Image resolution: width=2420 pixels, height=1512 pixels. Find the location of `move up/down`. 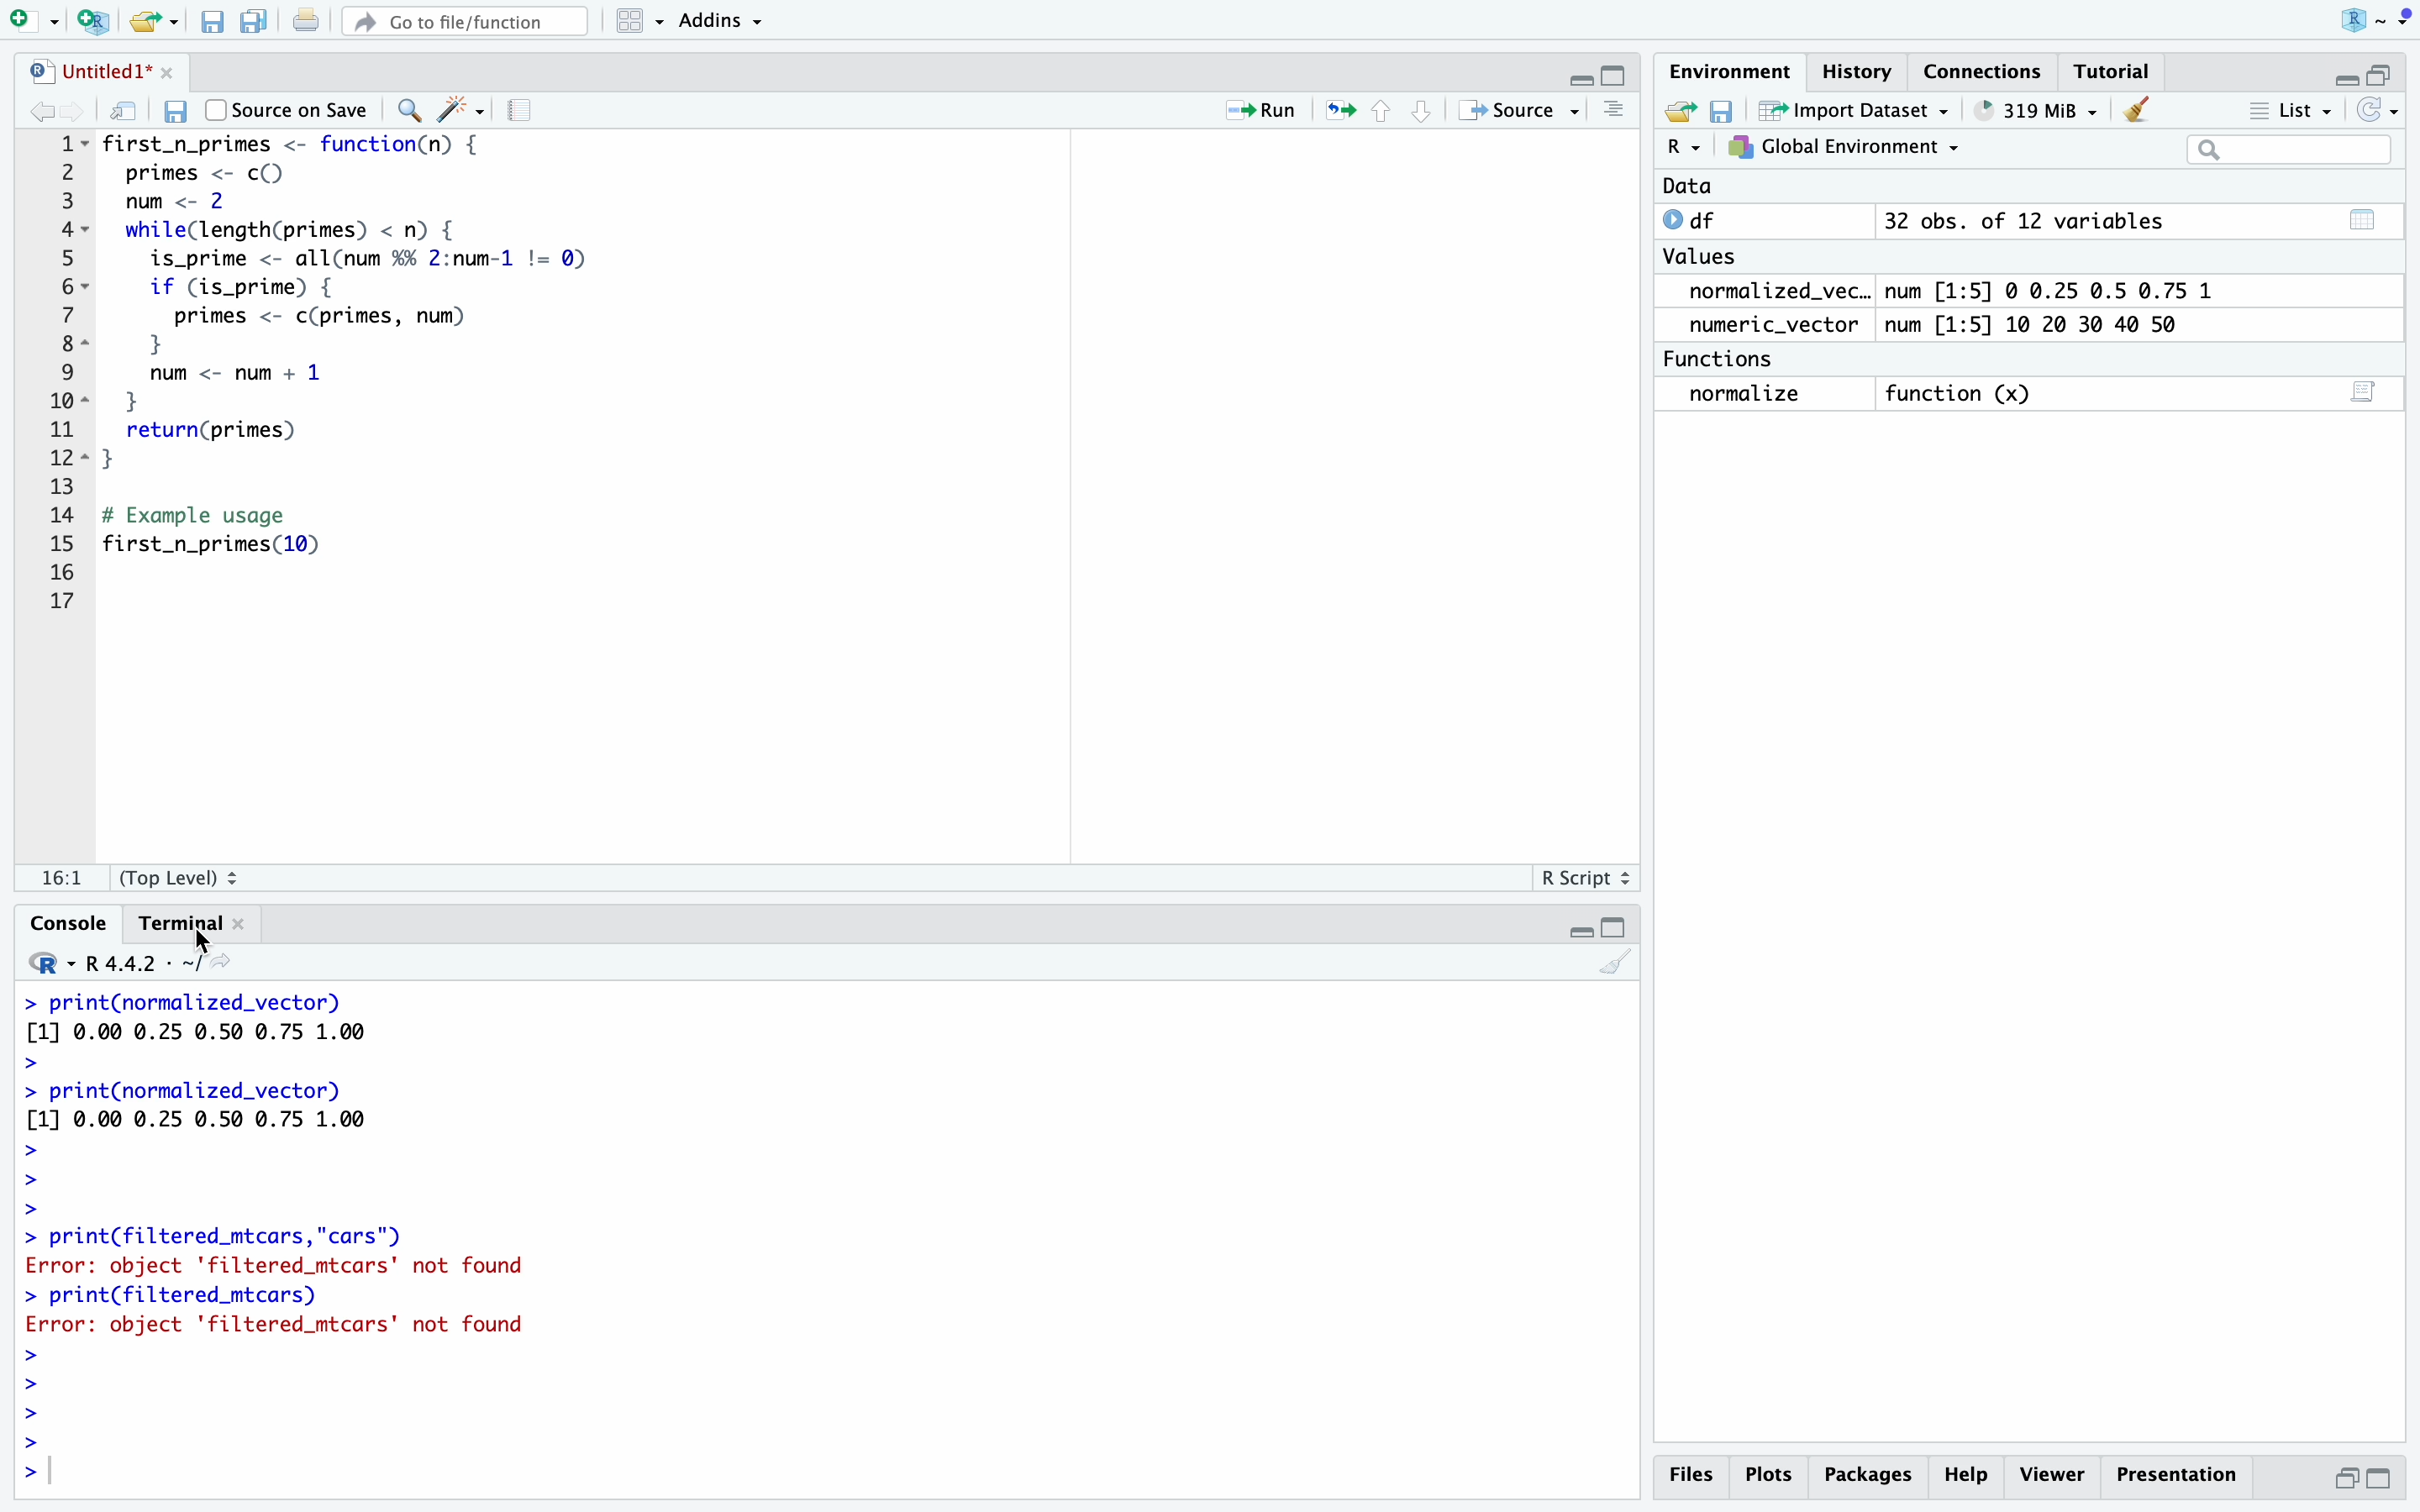

move up/down is located at coordinates (1410, 110).